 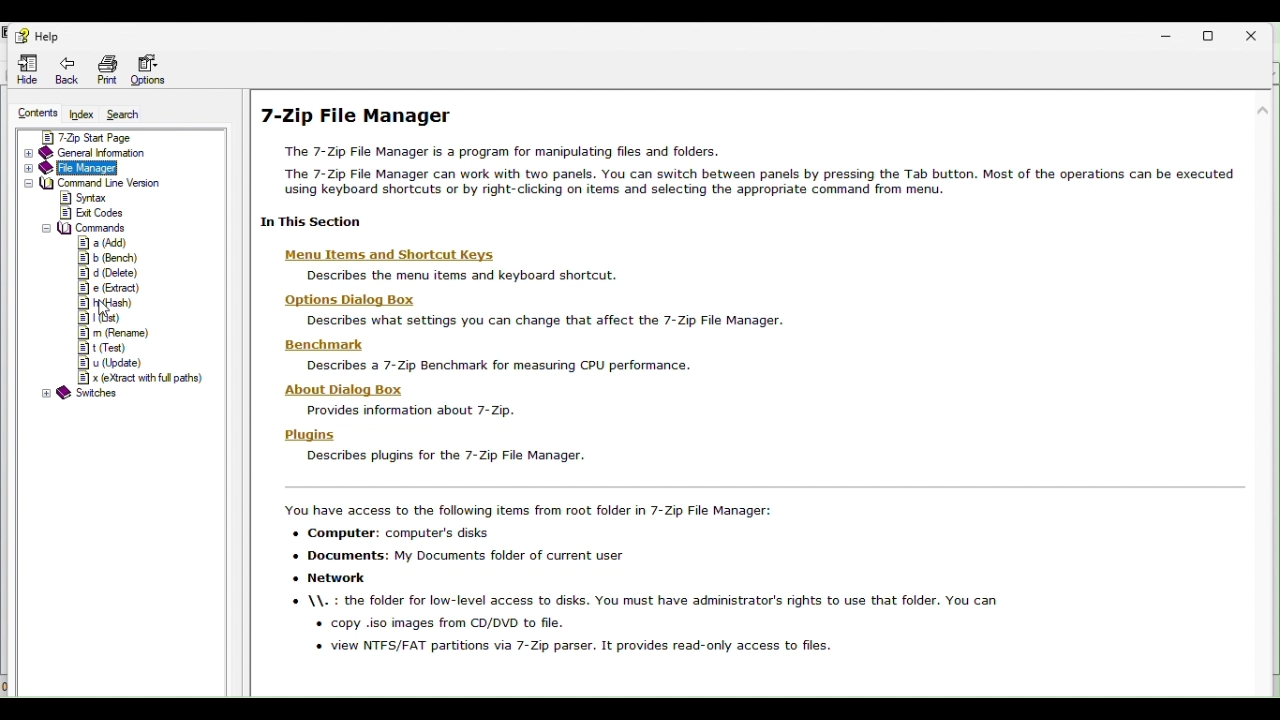 What do you see at coordinates (85, 228) in the screenshot?
I see `Commands` at bounding box center [85, 228].